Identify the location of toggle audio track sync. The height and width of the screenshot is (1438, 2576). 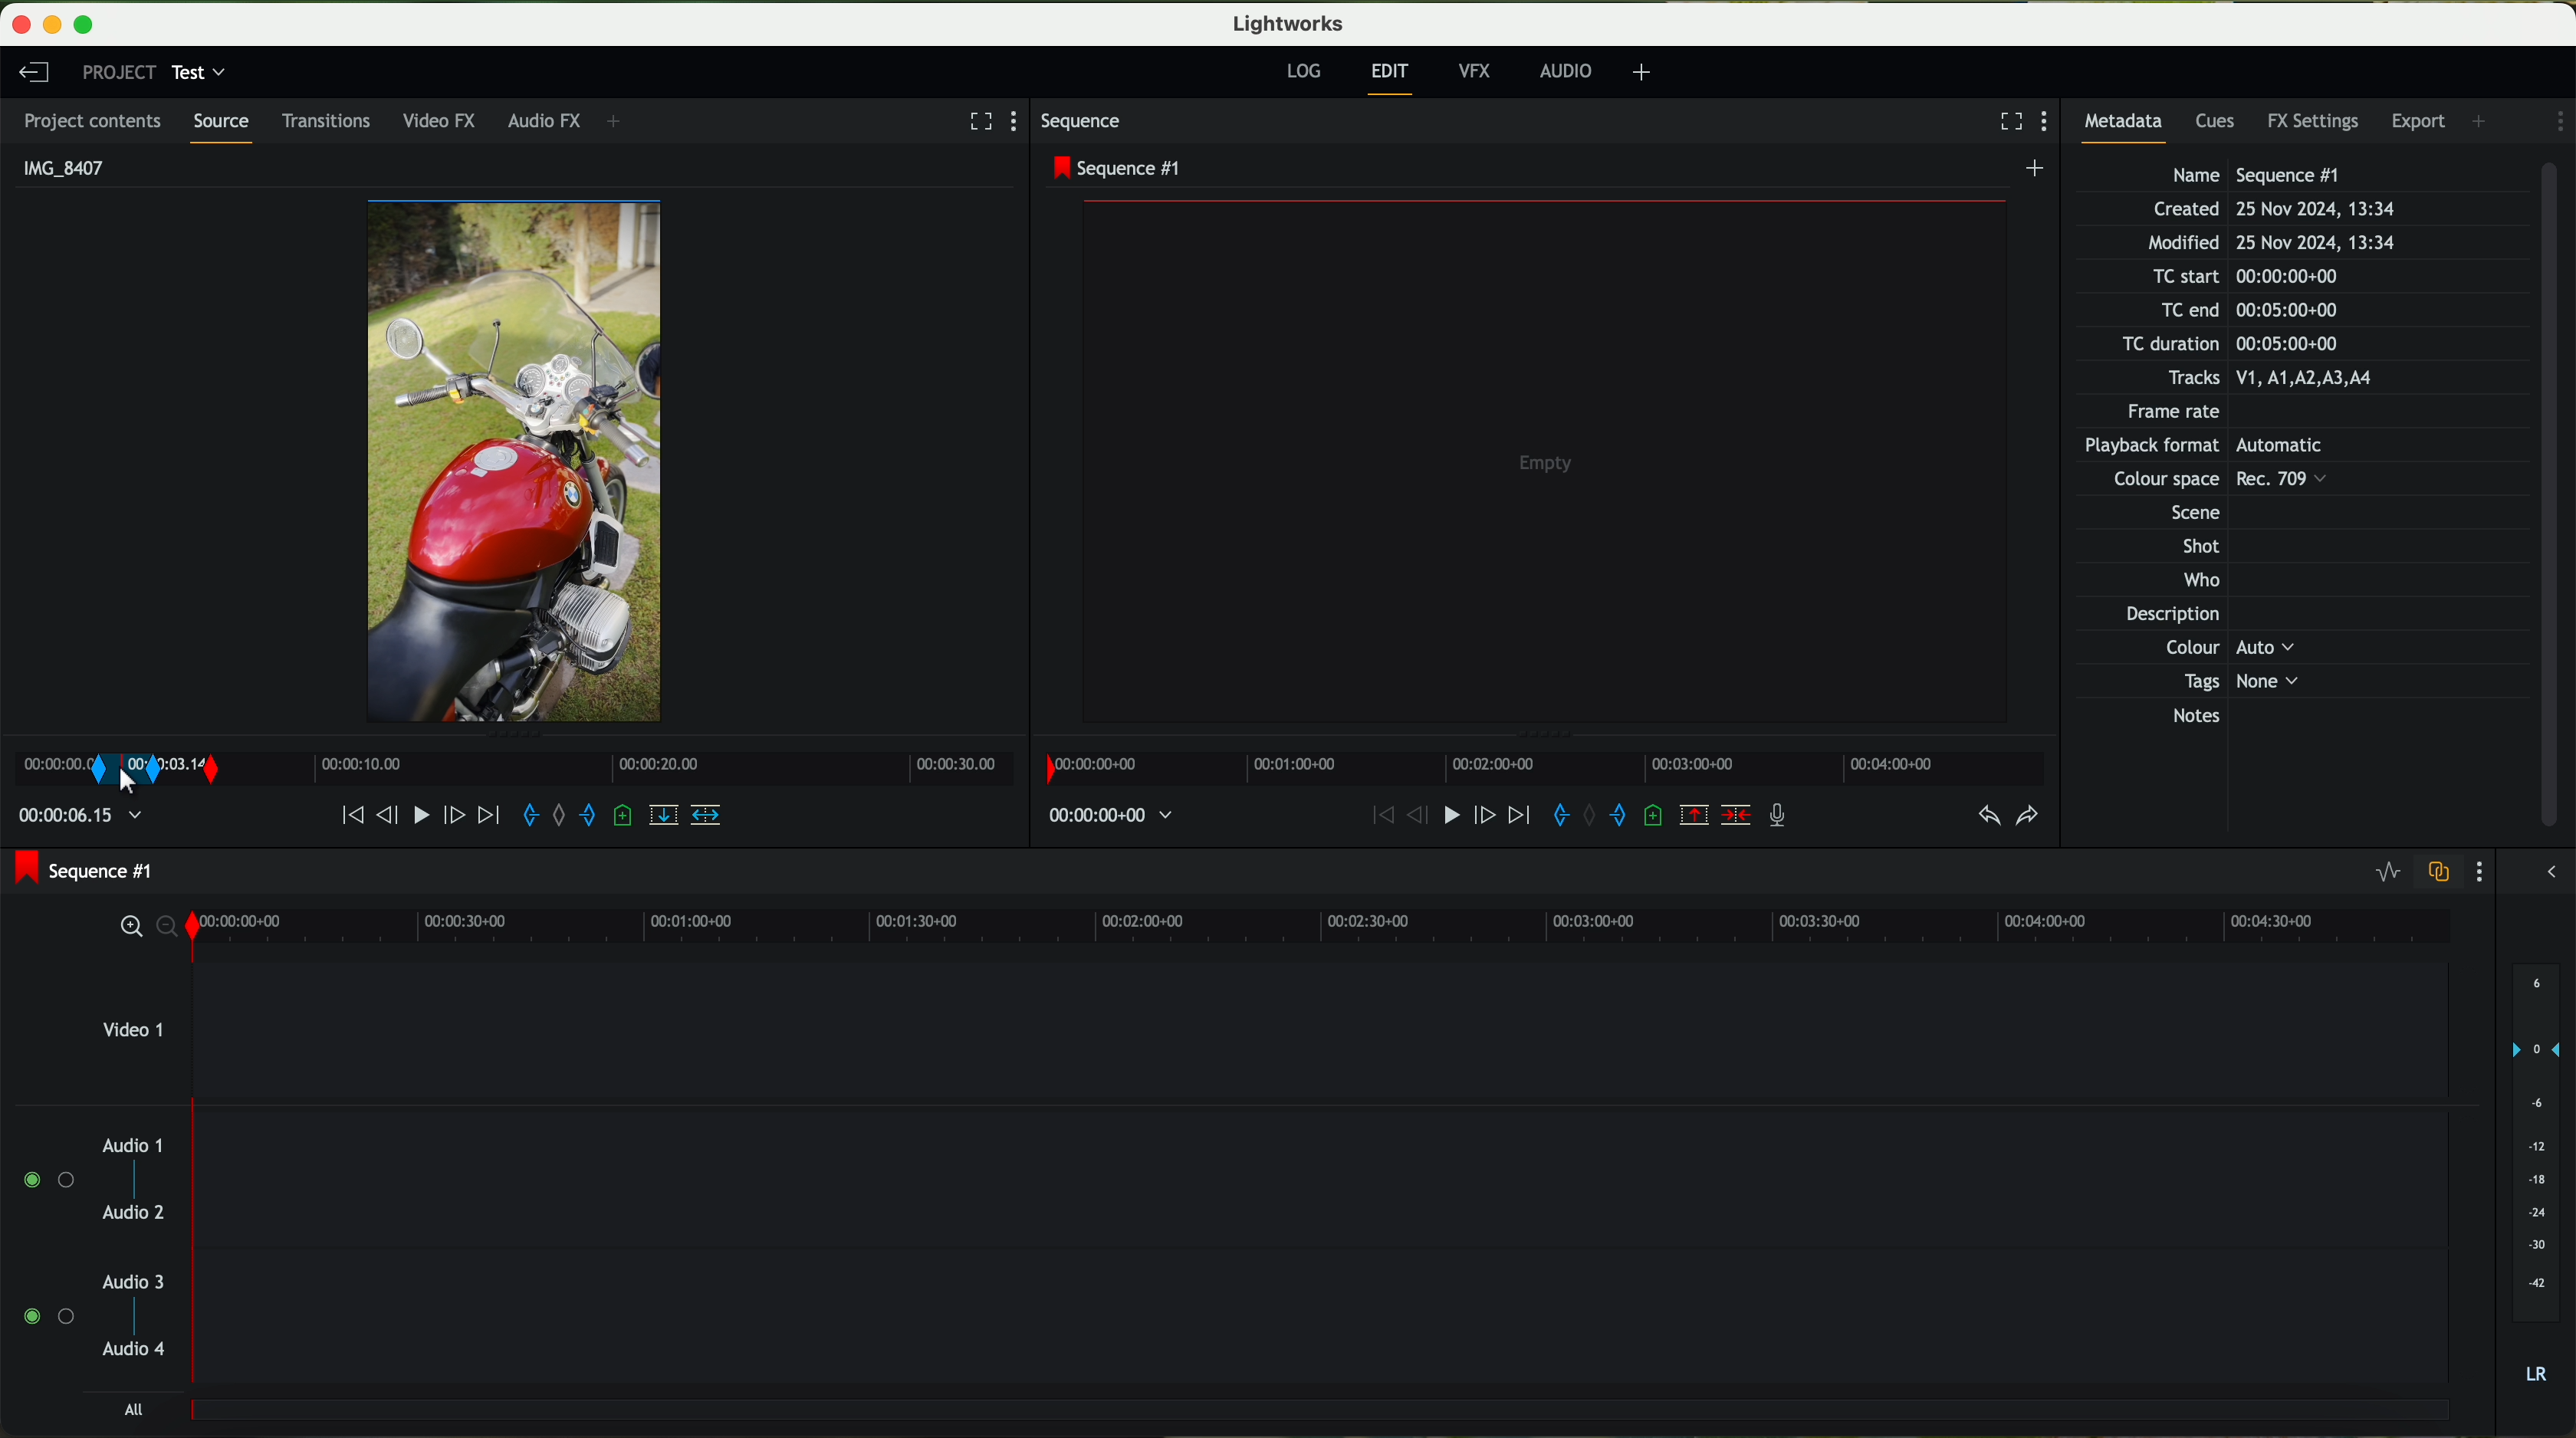
(2442, 872).